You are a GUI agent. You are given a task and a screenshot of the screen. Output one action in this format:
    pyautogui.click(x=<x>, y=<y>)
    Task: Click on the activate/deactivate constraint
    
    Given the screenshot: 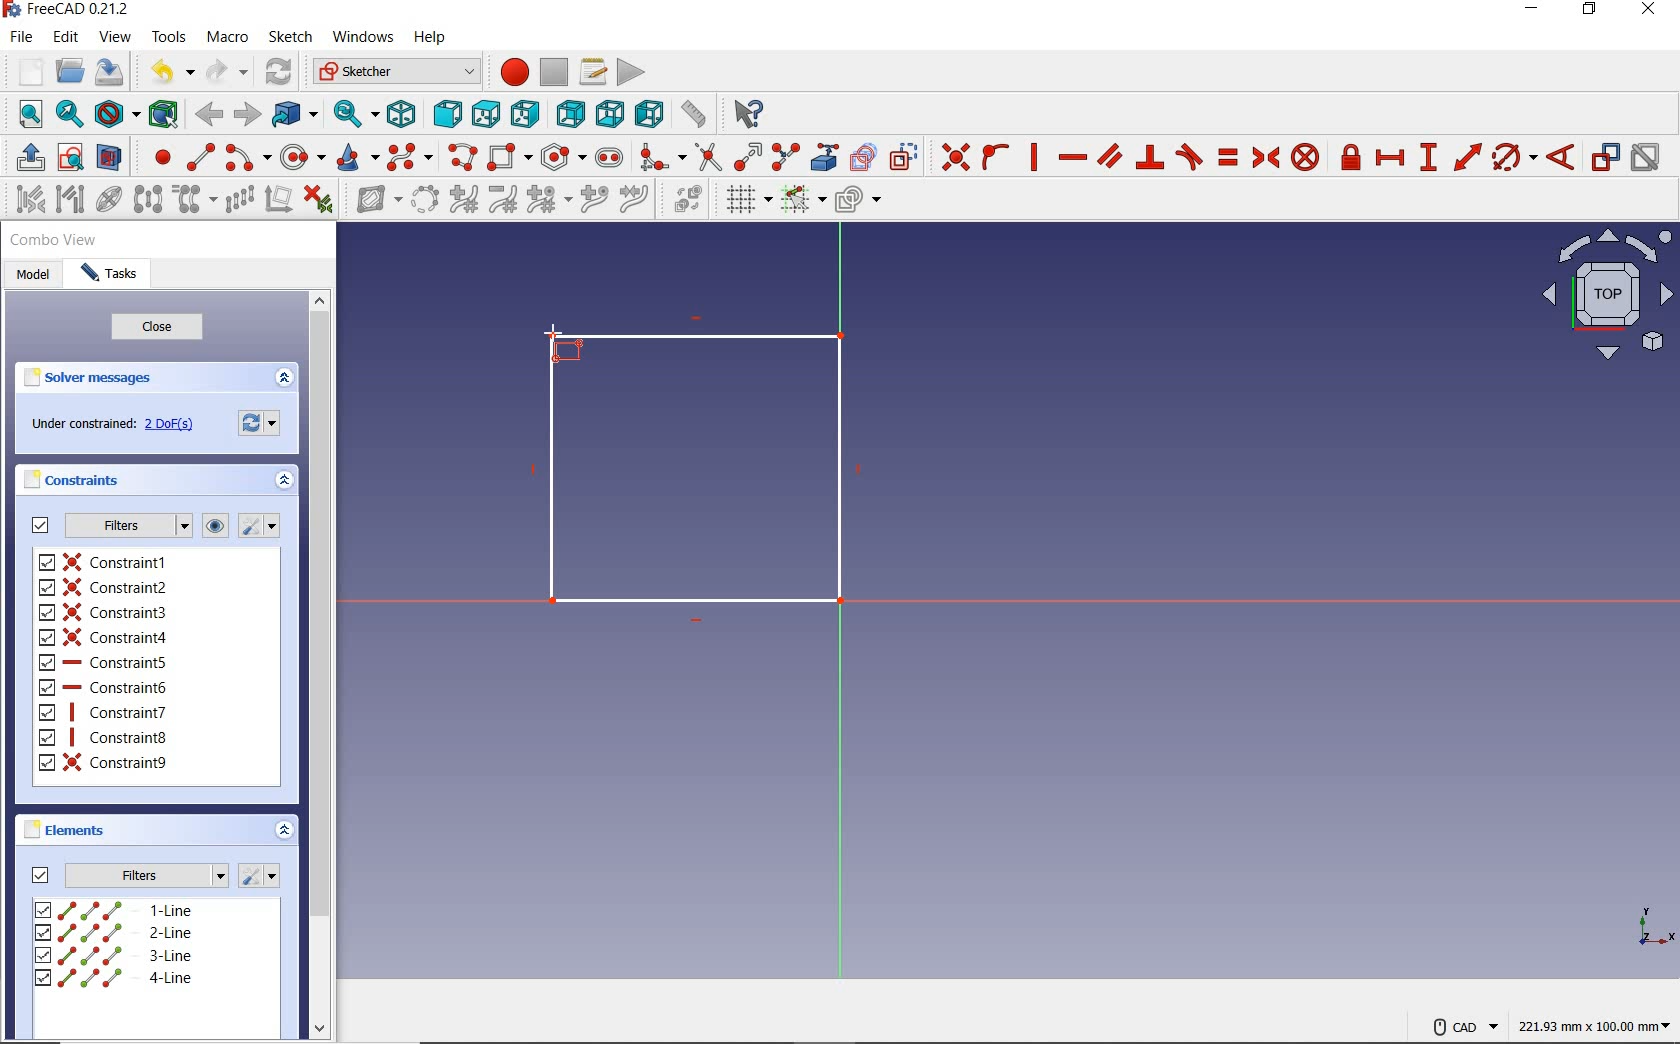 What is the action you would take?
    pyautogui.click(x=1647, y=159)
    